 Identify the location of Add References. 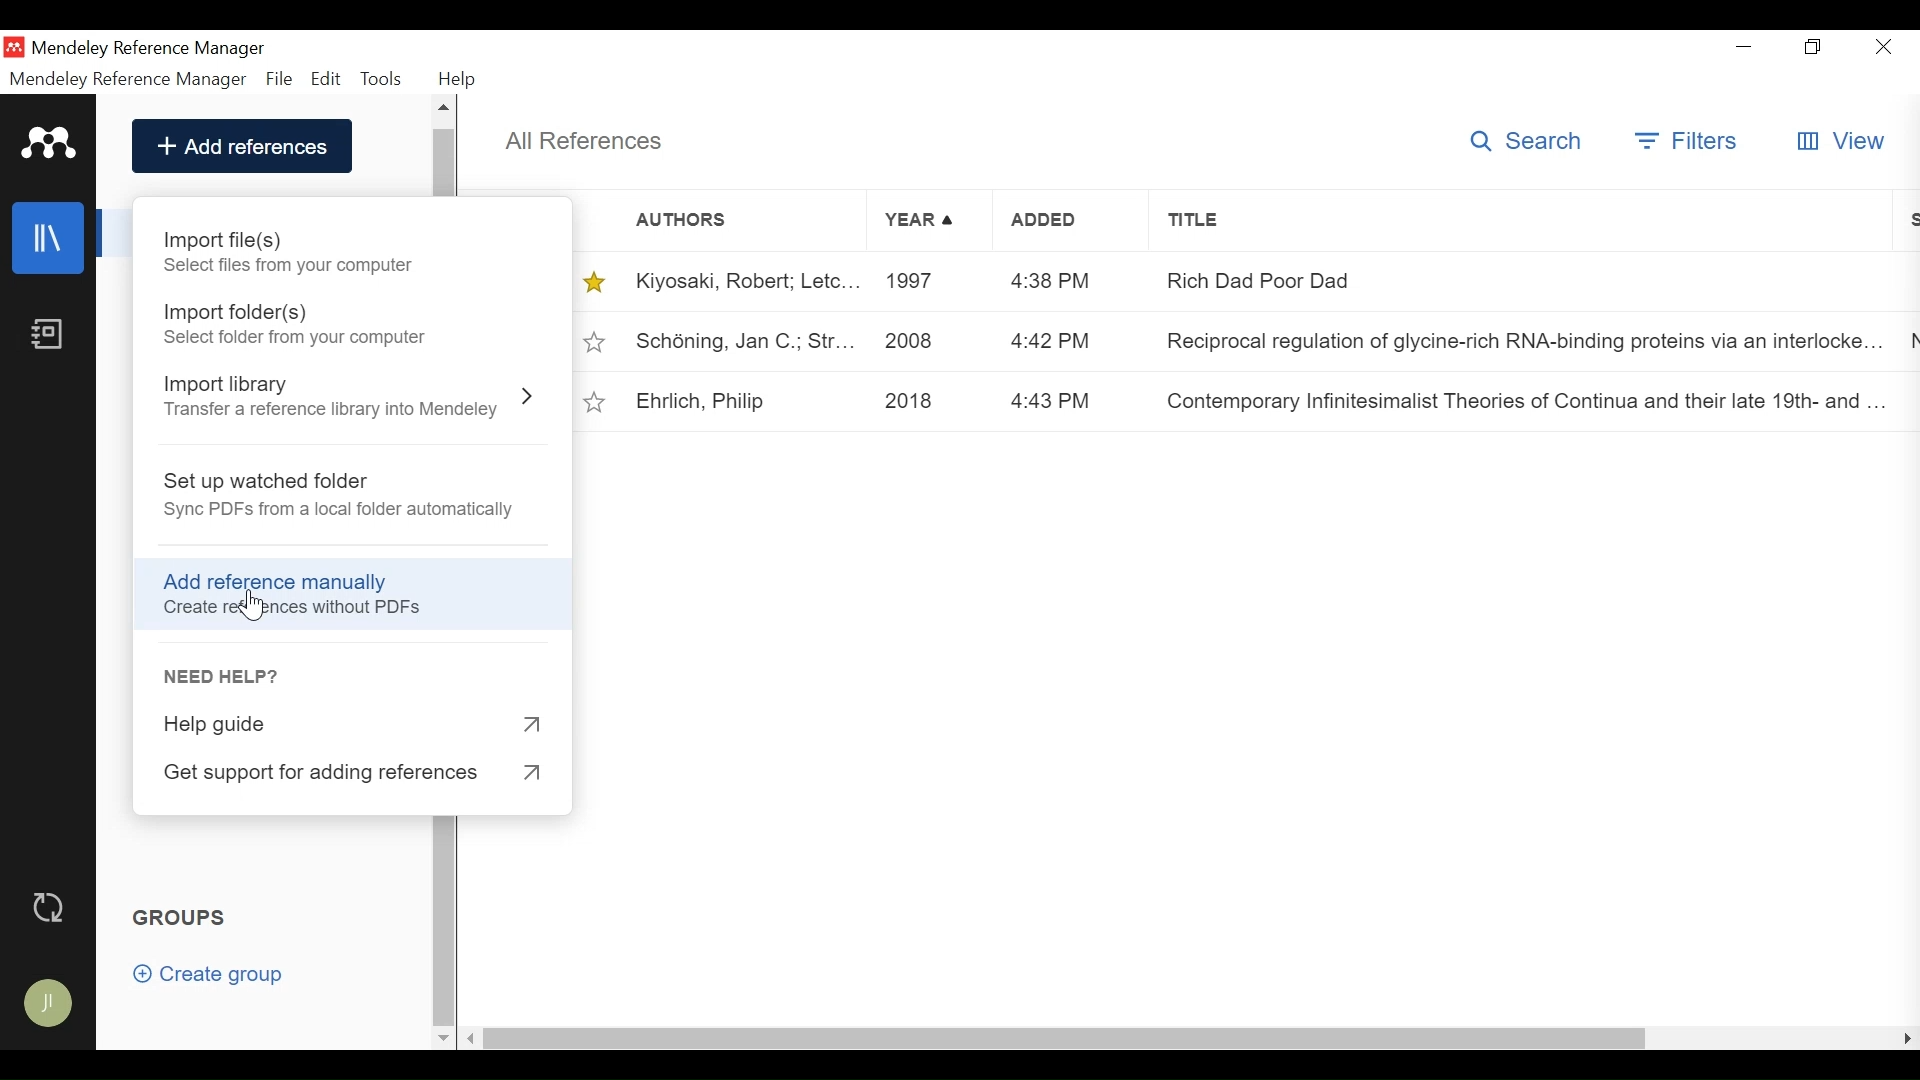
(242, 147).